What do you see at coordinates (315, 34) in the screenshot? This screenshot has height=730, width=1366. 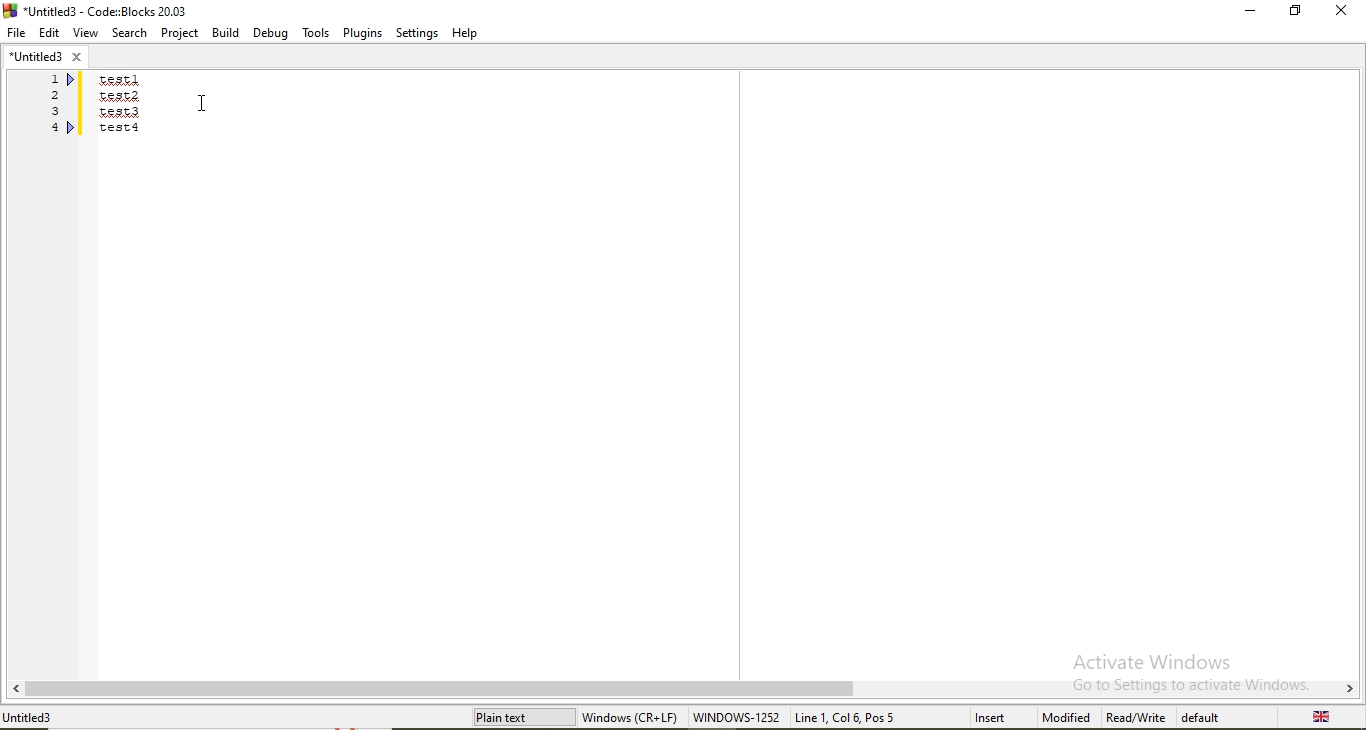 I see `Tools ` at bounding box center [315, 34].